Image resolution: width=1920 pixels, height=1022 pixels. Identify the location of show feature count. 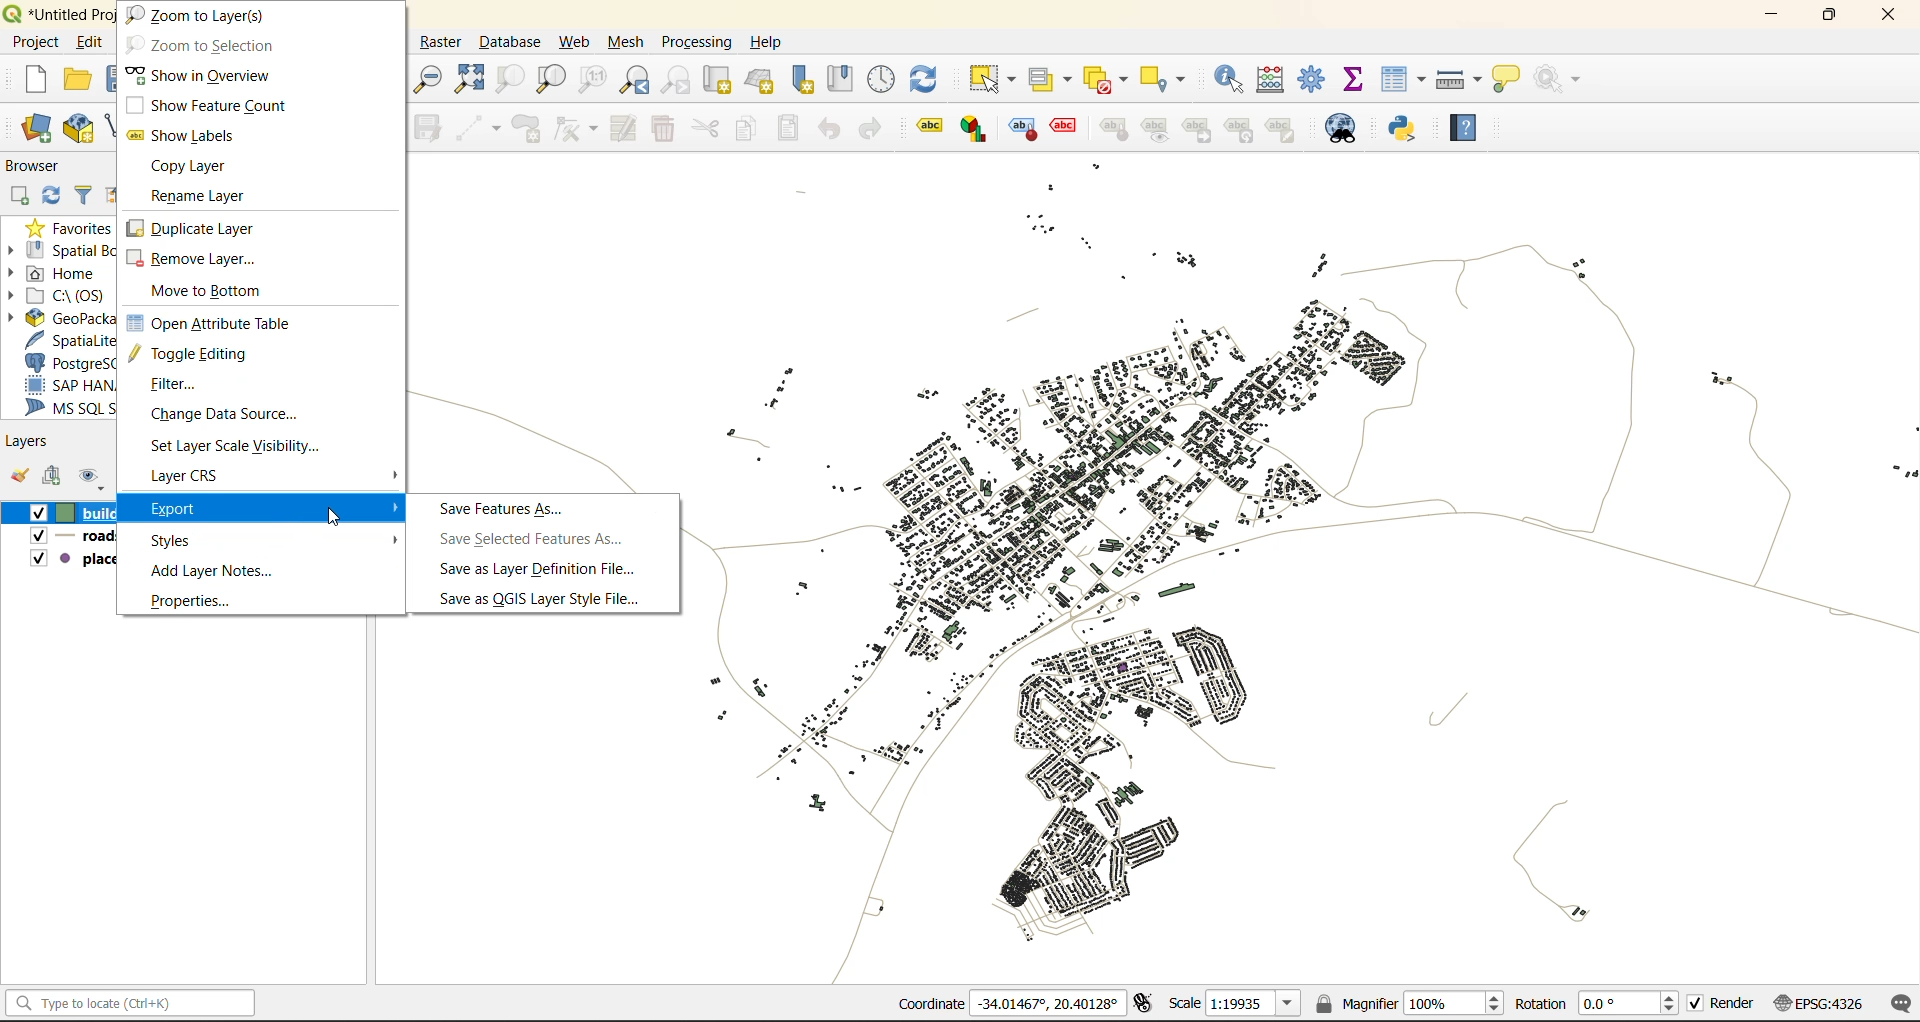
(218, 106).